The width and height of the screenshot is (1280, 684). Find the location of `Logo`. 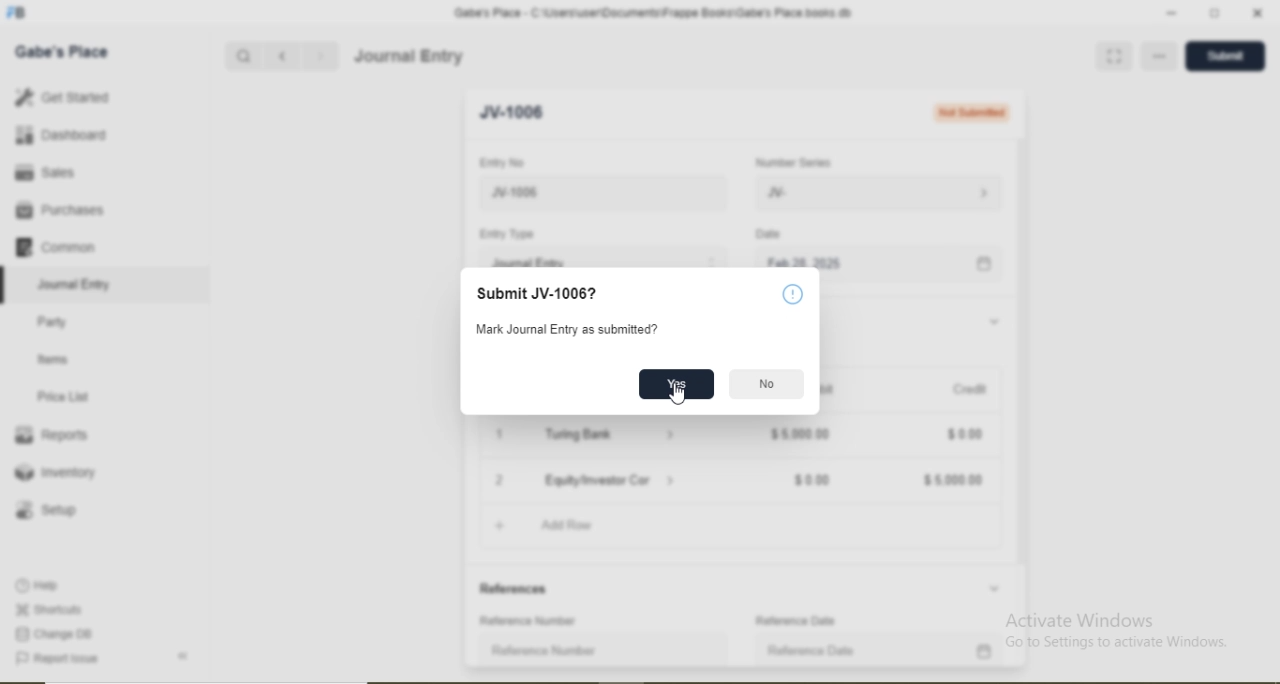

Logo is located at coordinates (17, 13).